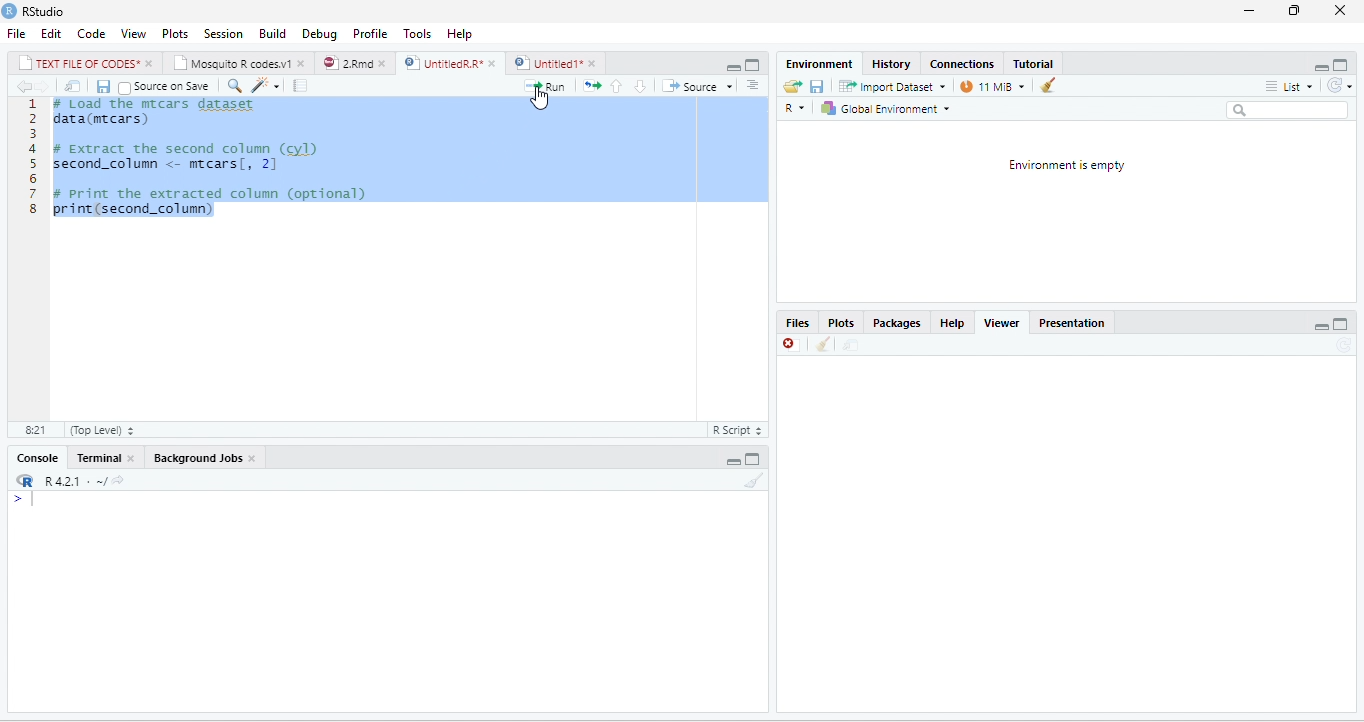 Image resolution: width=1364 pixels, height=722 pixels. I want to click on maximize, so click(1343, 64).